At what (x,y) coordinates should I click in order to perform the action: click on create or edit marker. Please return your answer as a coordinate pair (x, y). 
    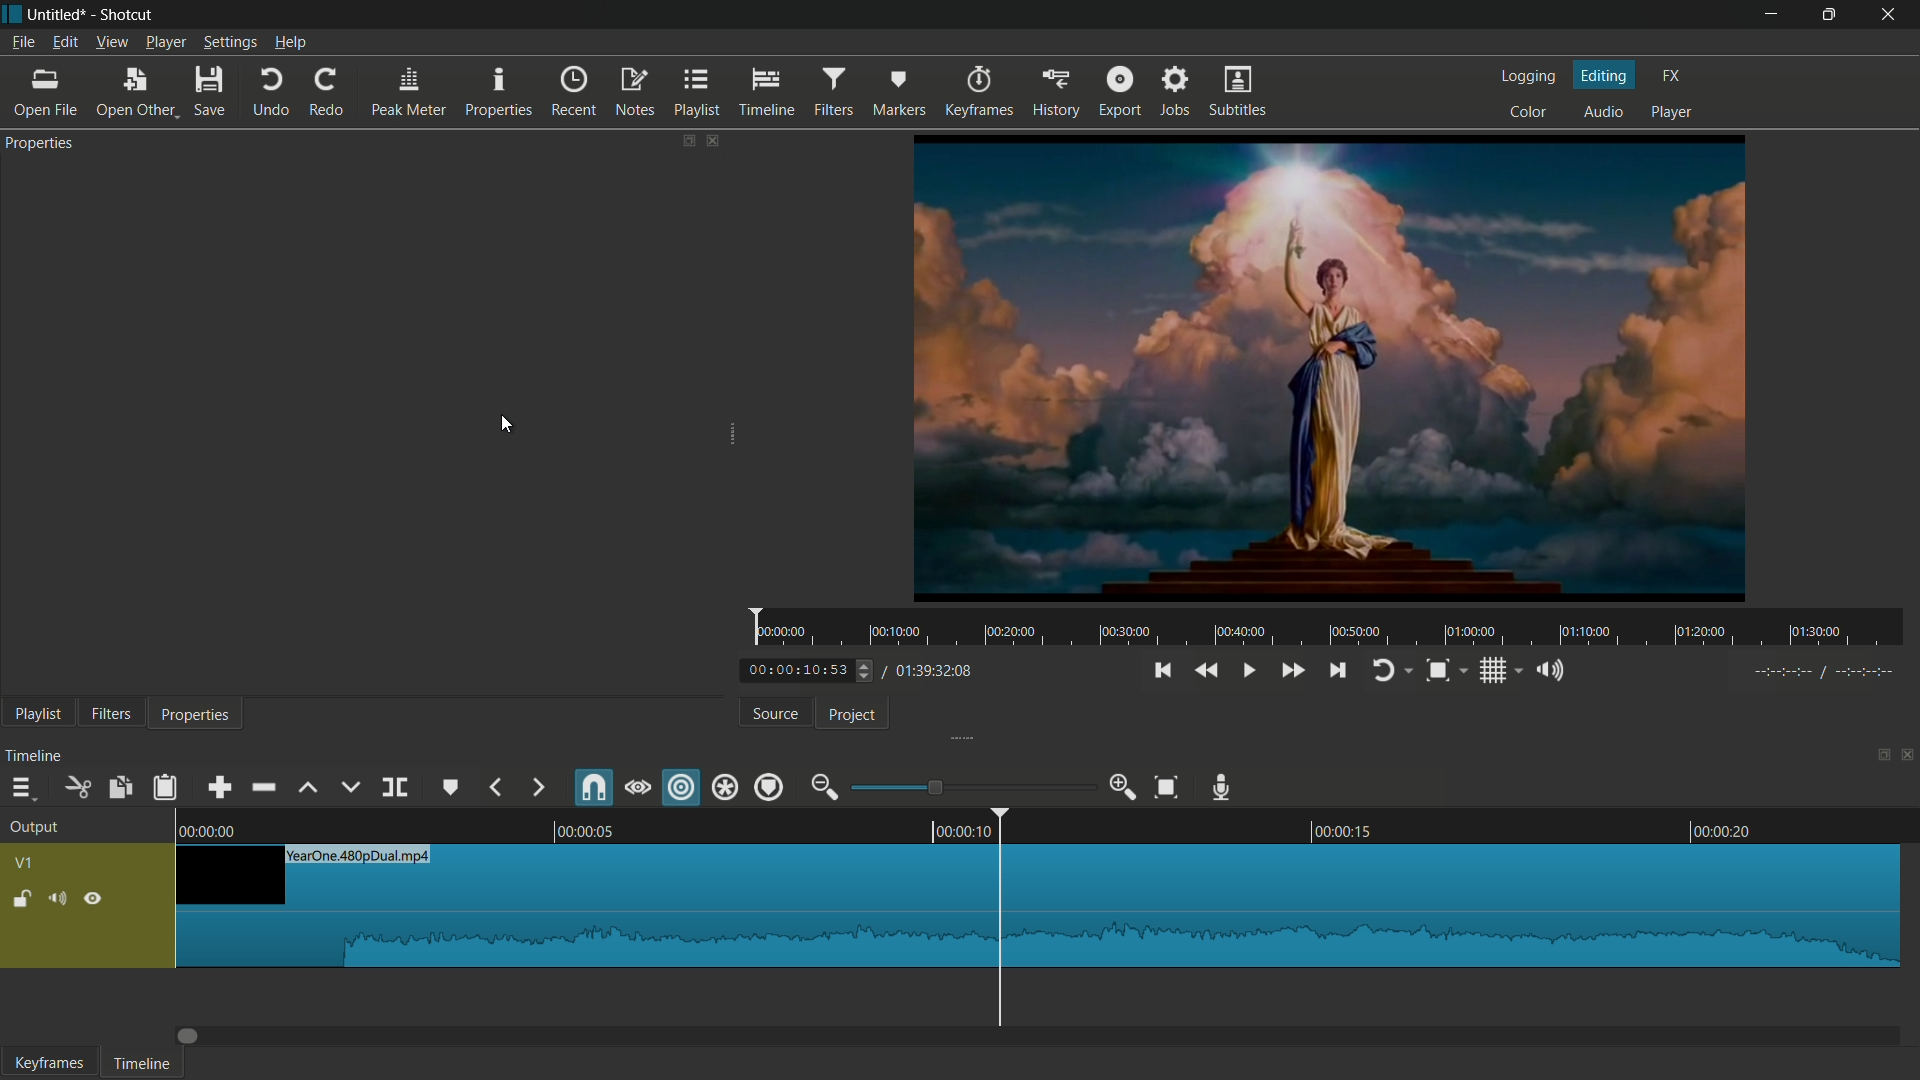
    Looking at the image, I should click on (451, 787).